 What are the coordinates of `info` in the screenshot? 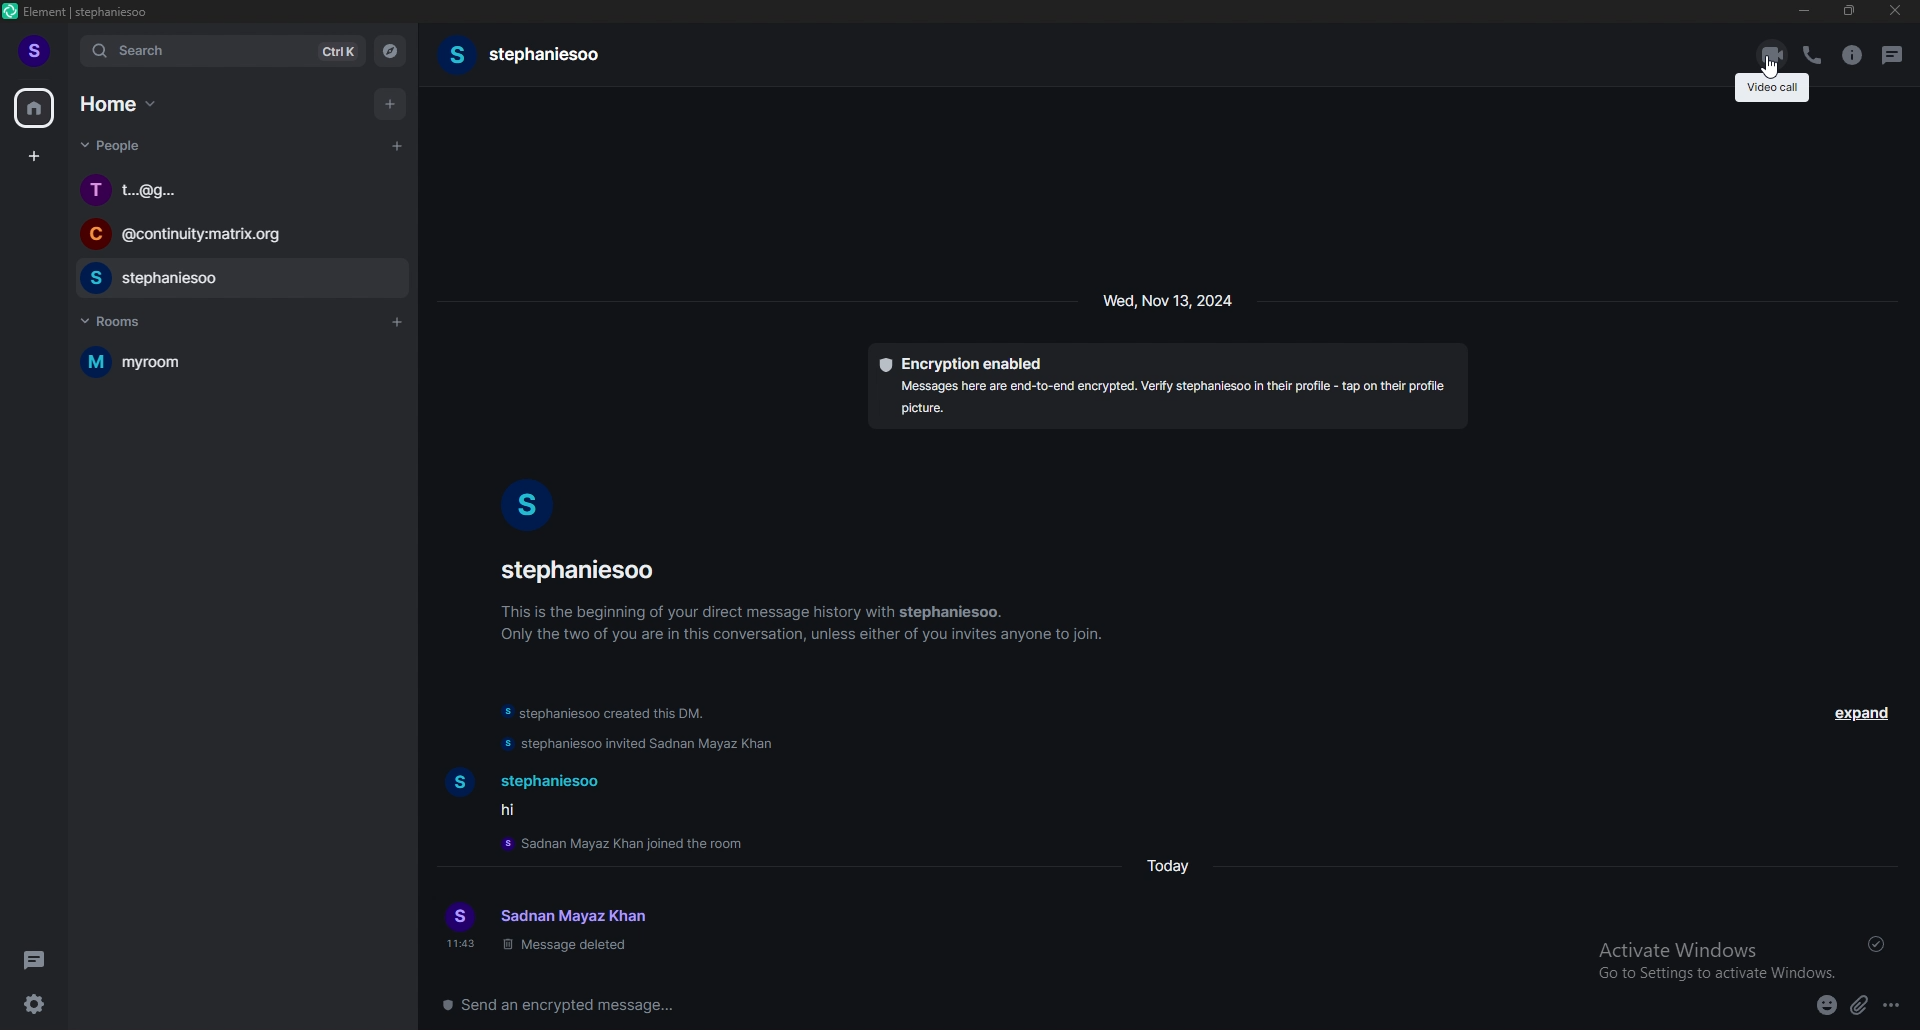 It's located at (804, 622).